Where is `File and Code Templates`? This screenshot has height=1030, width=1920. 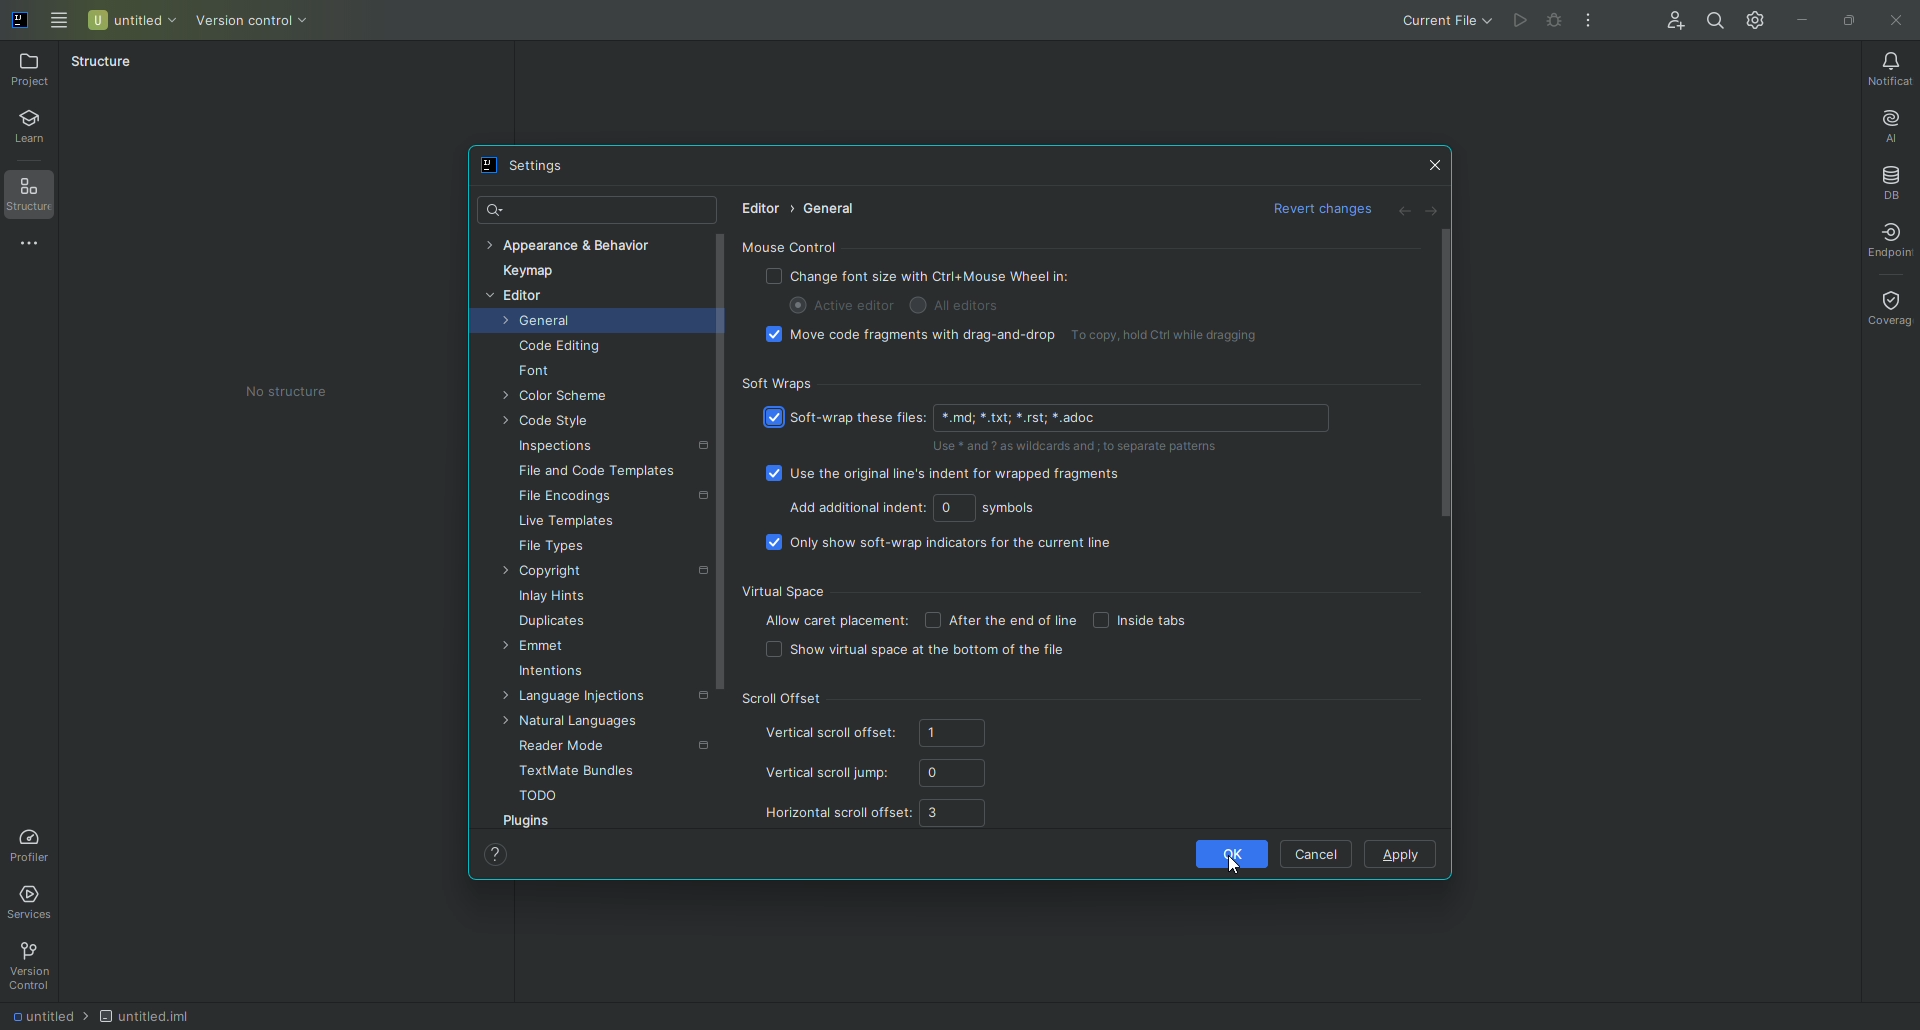
File and Code Templates is located at coordinates (598, 472).